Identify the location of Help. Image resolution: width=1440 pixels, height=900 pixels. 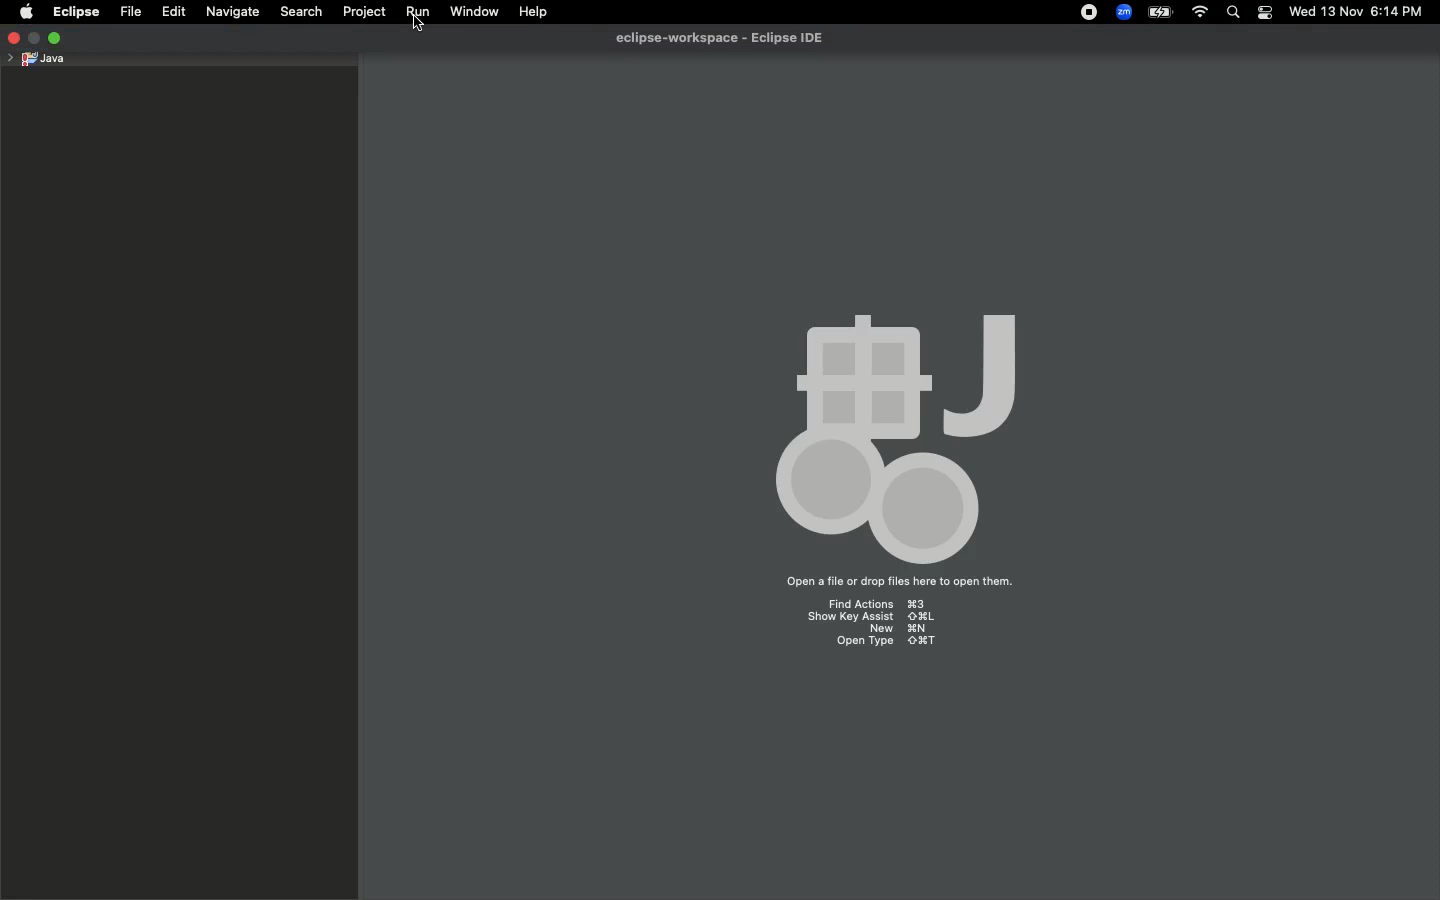
(538, 11).